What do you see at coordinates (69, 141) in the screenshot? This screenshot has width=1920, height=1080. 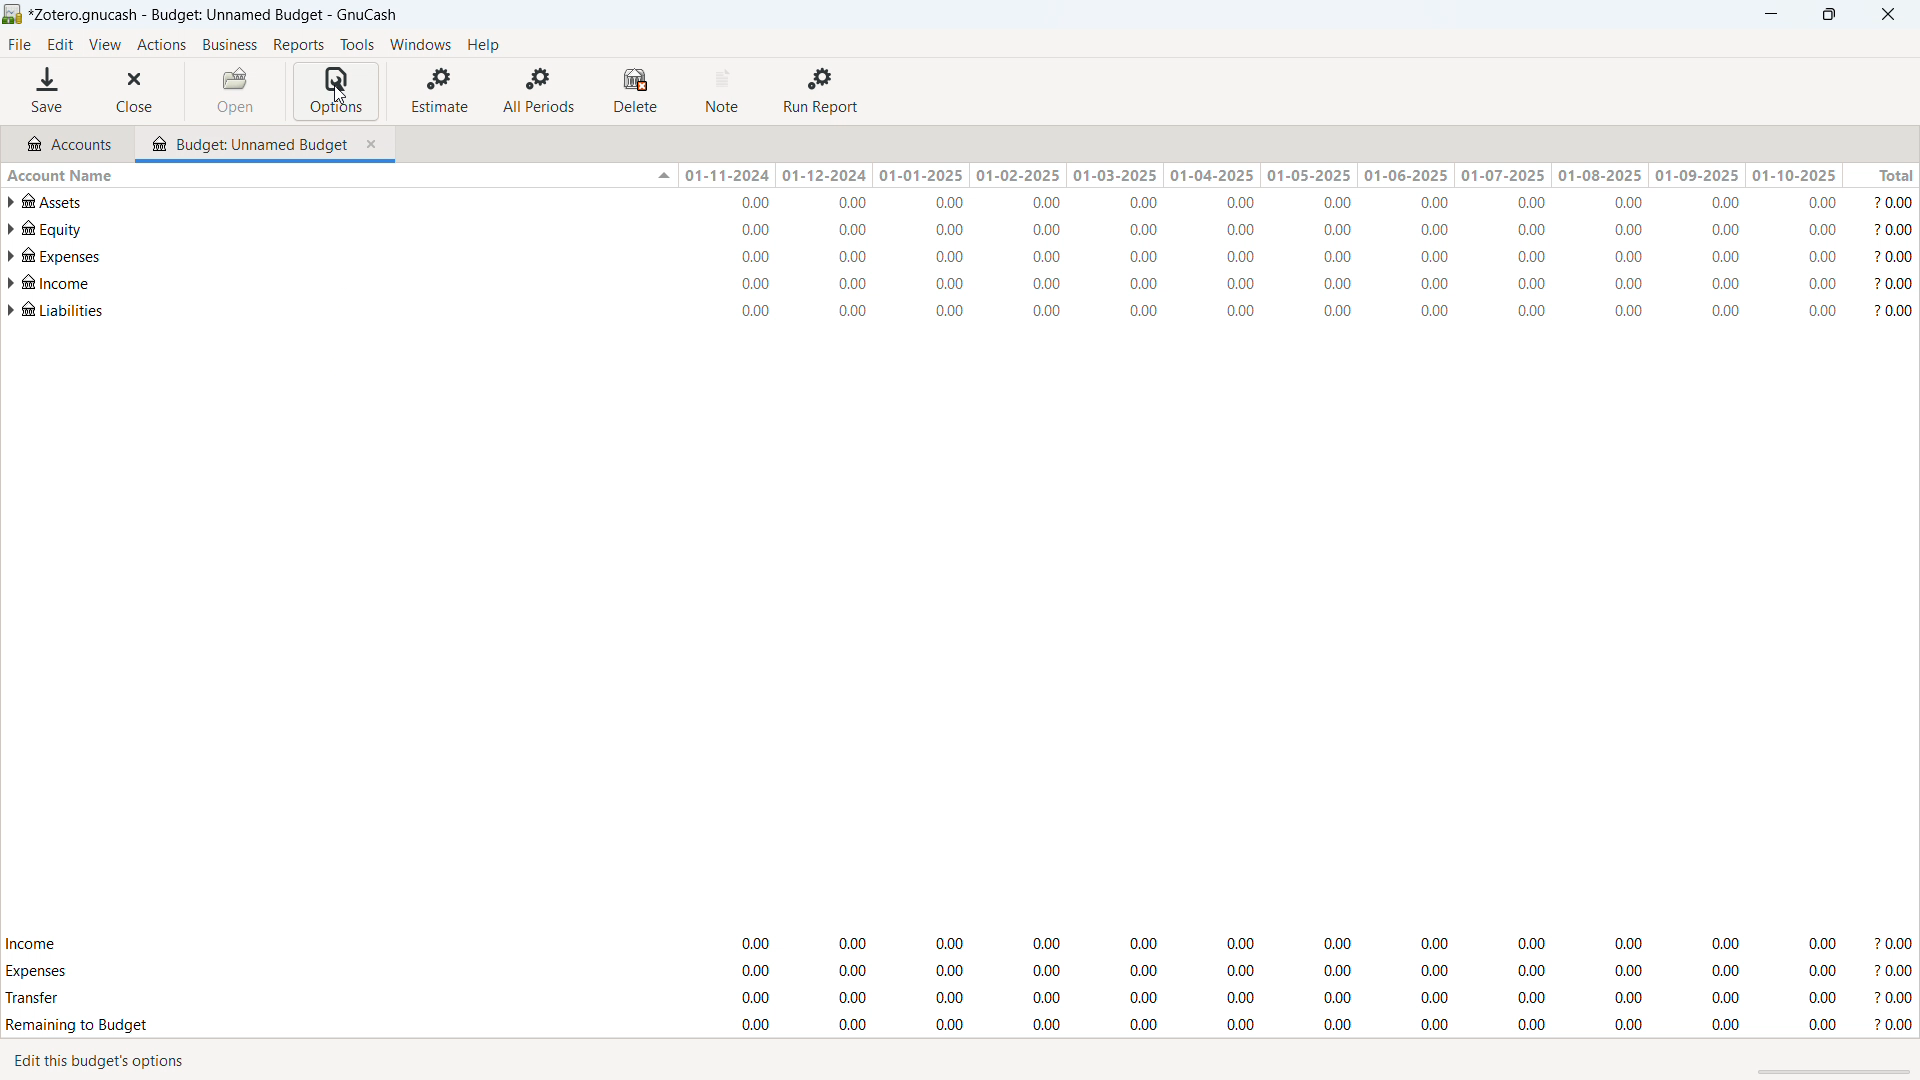 I see `accounts` at bounding box center [69, 141].